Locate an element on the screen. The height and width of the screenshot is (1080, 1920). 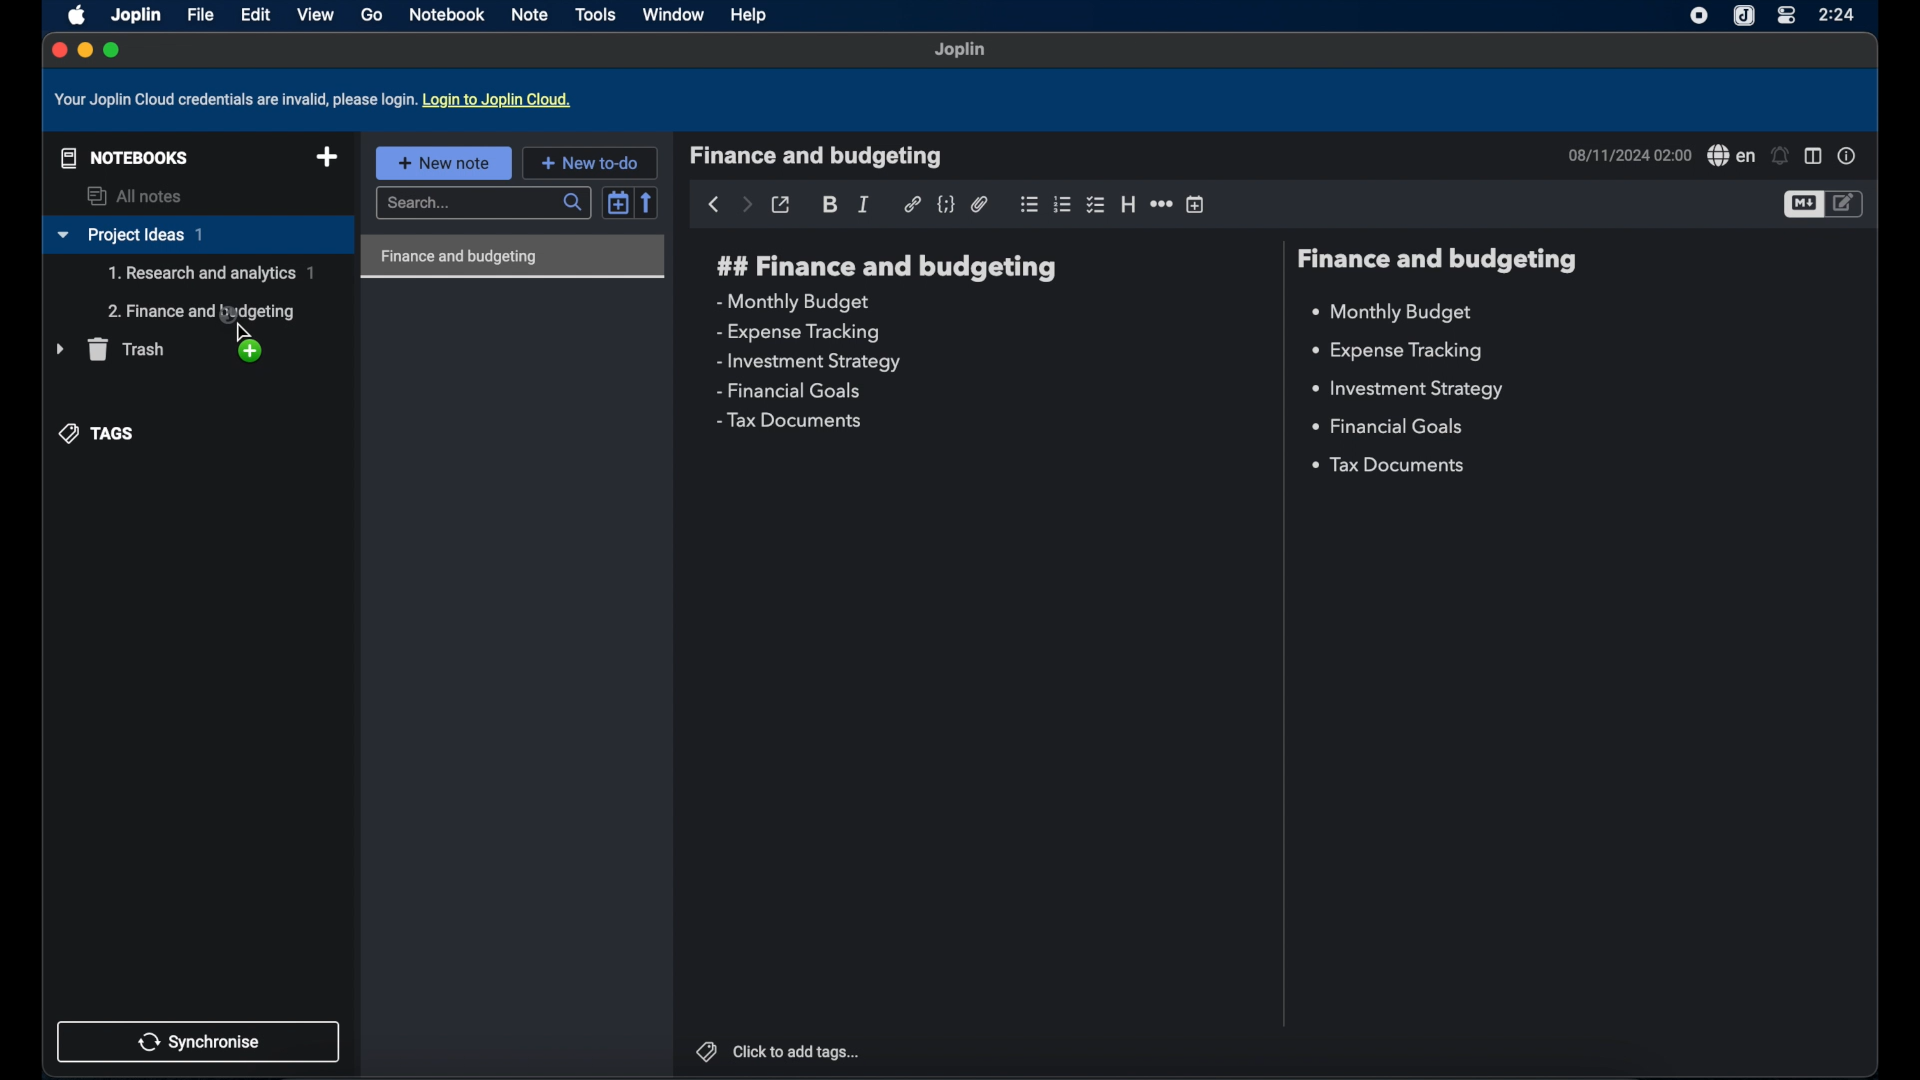
toggle sort order field is located at coordinates (618, 201).